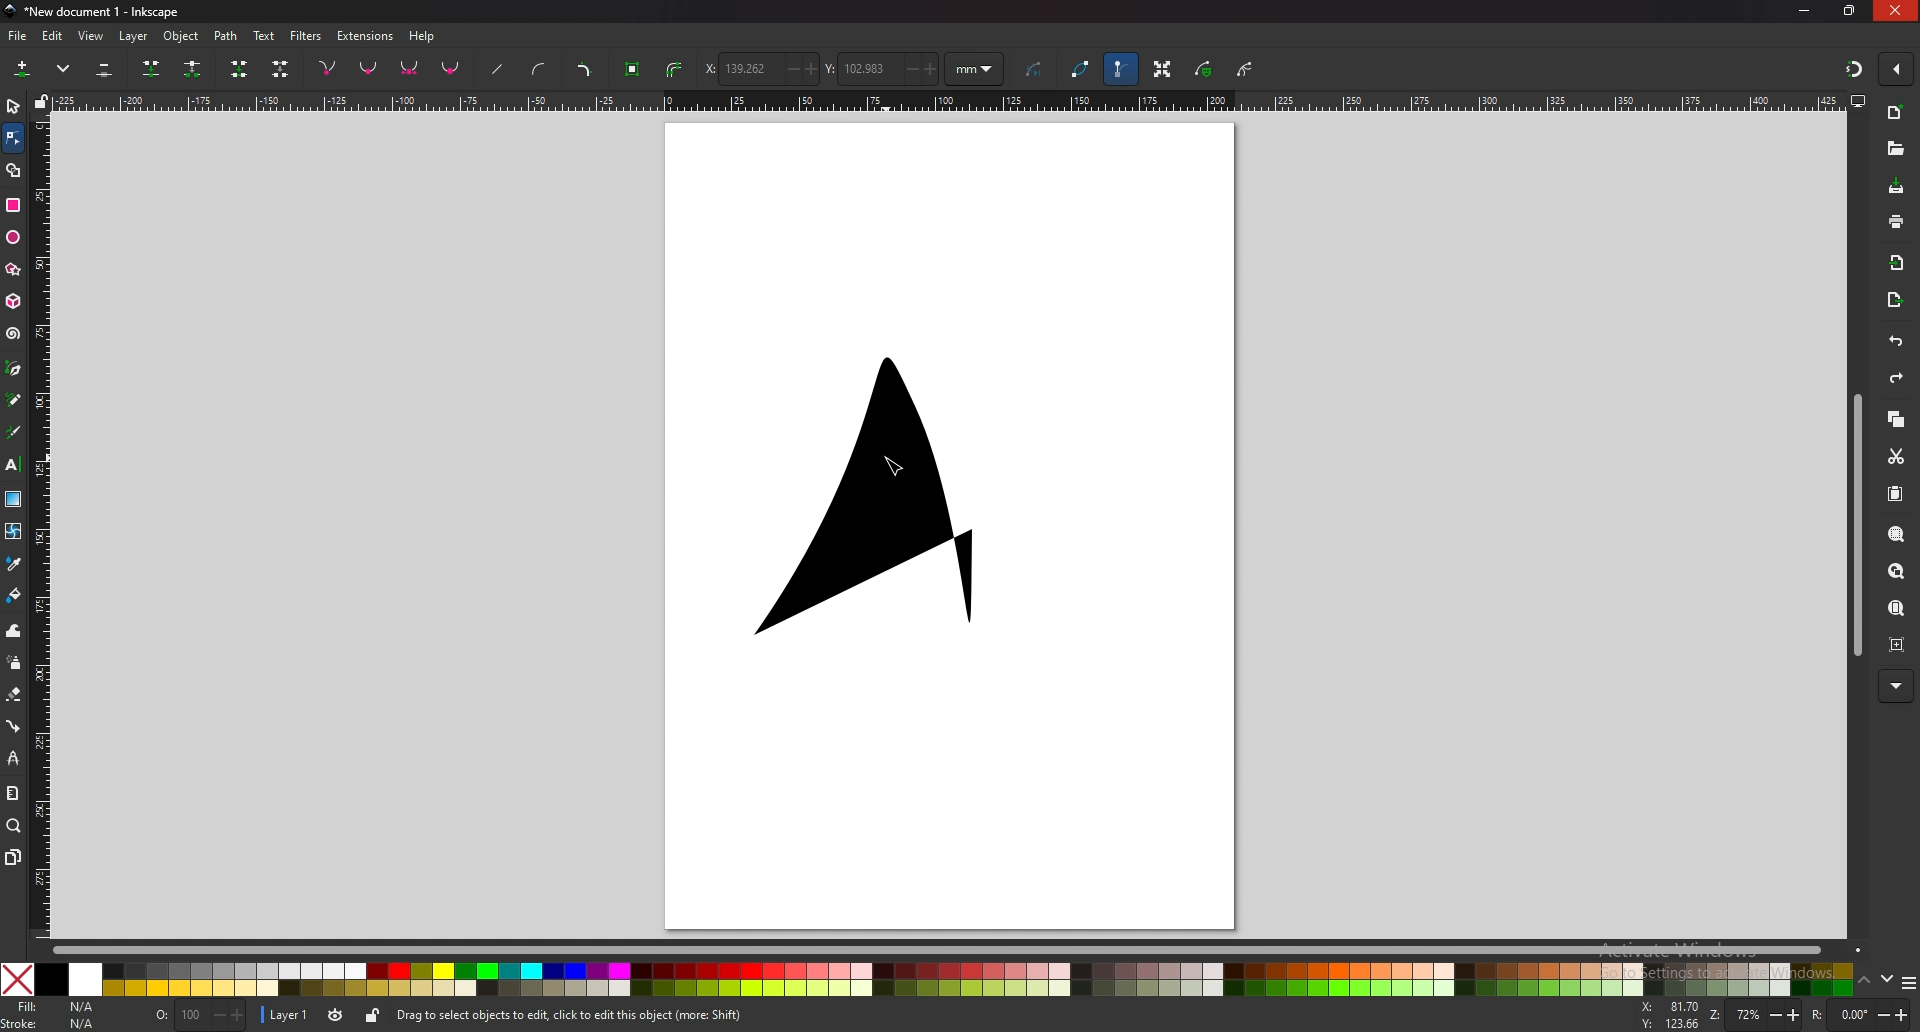 Image resolution: width=1920 pixels, height=1032 pixels. I want to click on delete selected nodes, so click(105, 68).